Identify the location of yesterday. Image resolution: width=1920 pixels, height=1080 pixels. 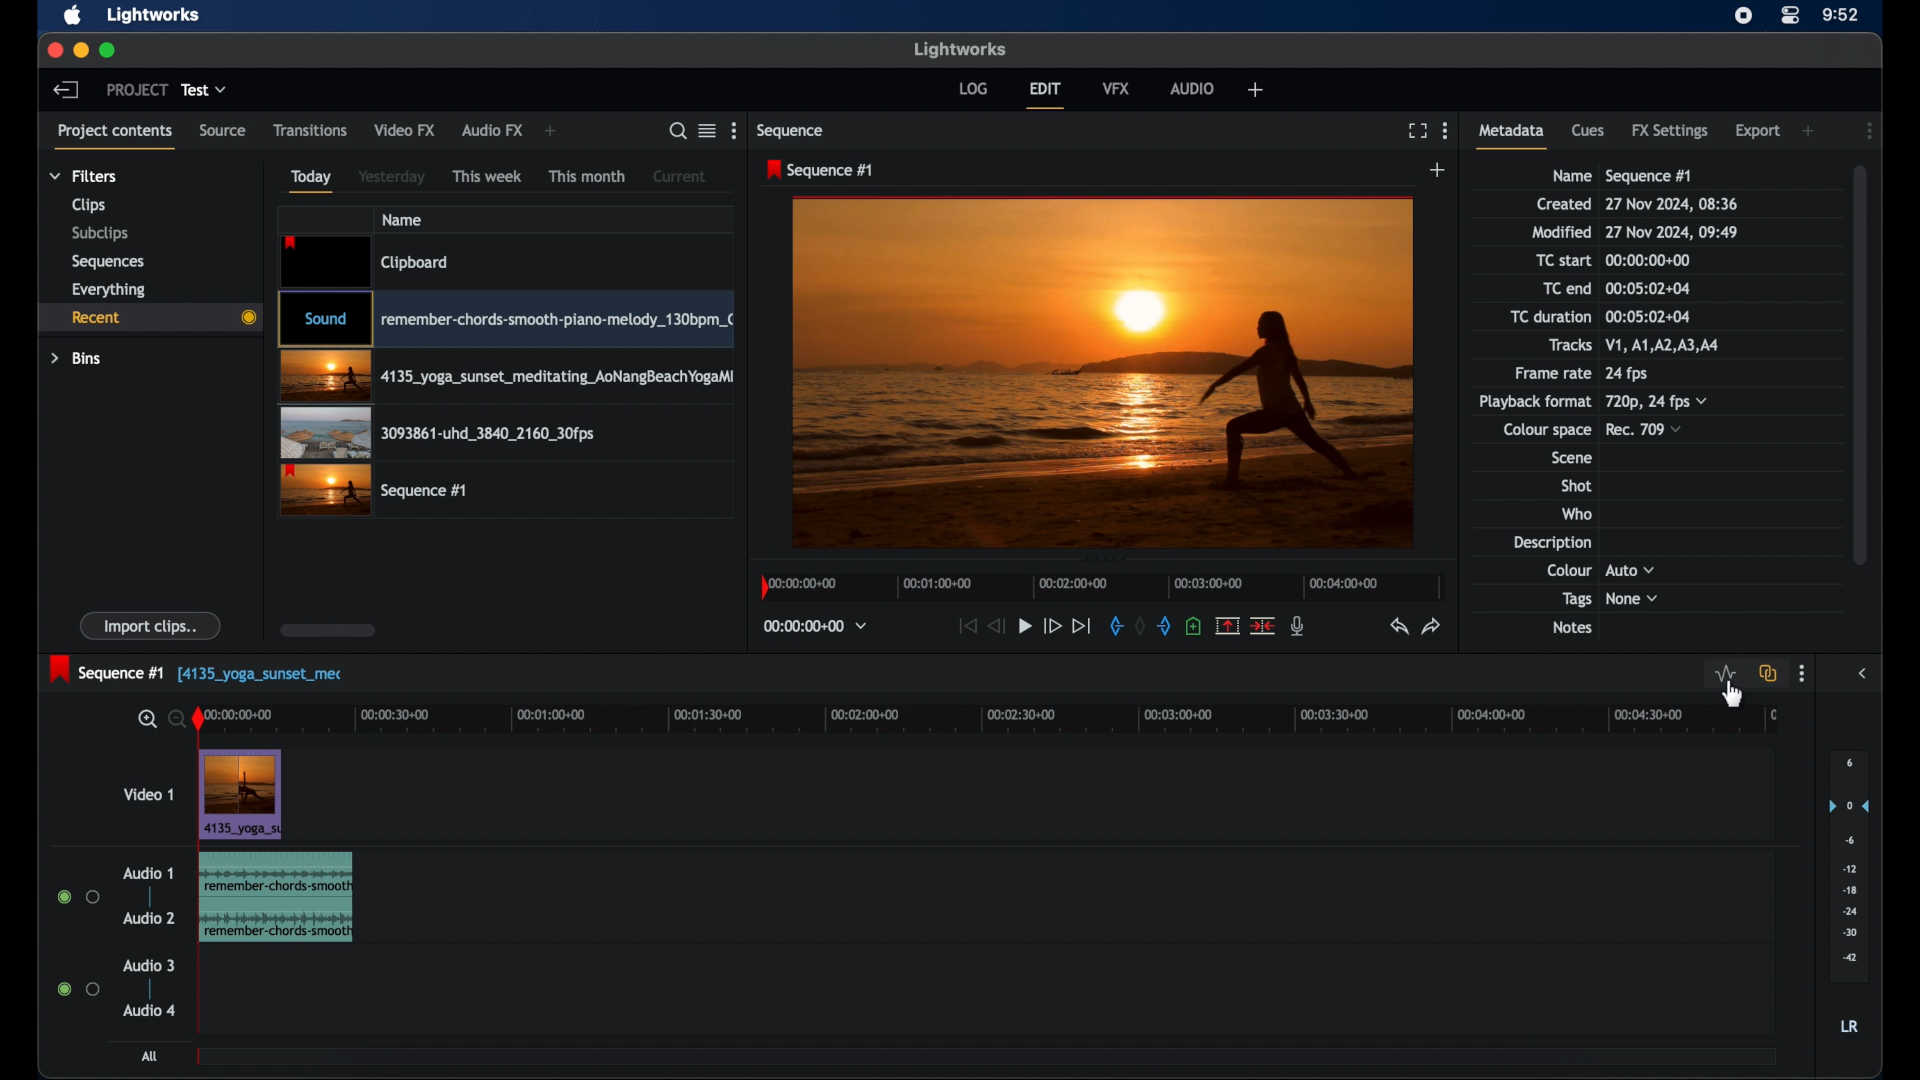
(391, 176).